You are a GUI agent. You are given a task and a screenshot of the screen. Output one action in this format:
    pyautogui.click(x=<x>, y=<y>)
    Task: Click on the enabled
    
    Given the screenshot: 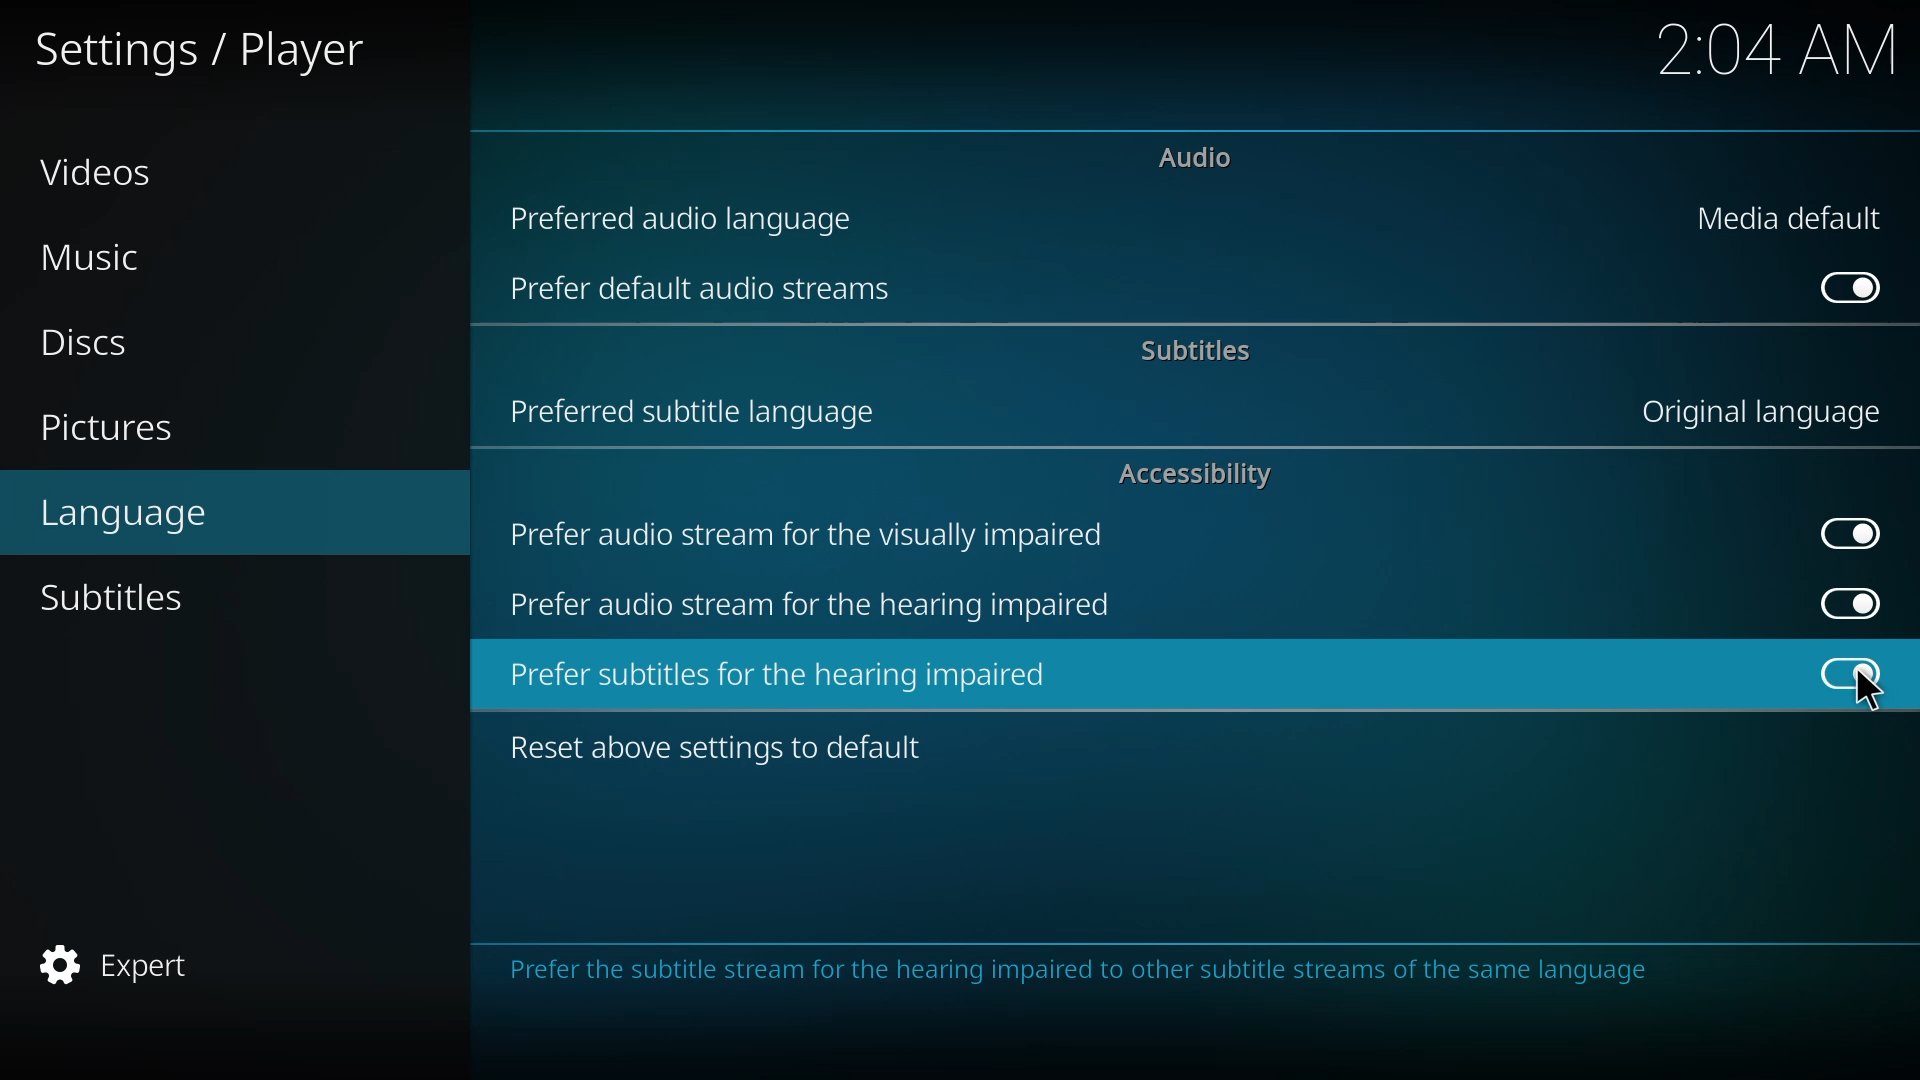 What is the action you would take?
    pyautogui.click(x=1848, y=534)
    